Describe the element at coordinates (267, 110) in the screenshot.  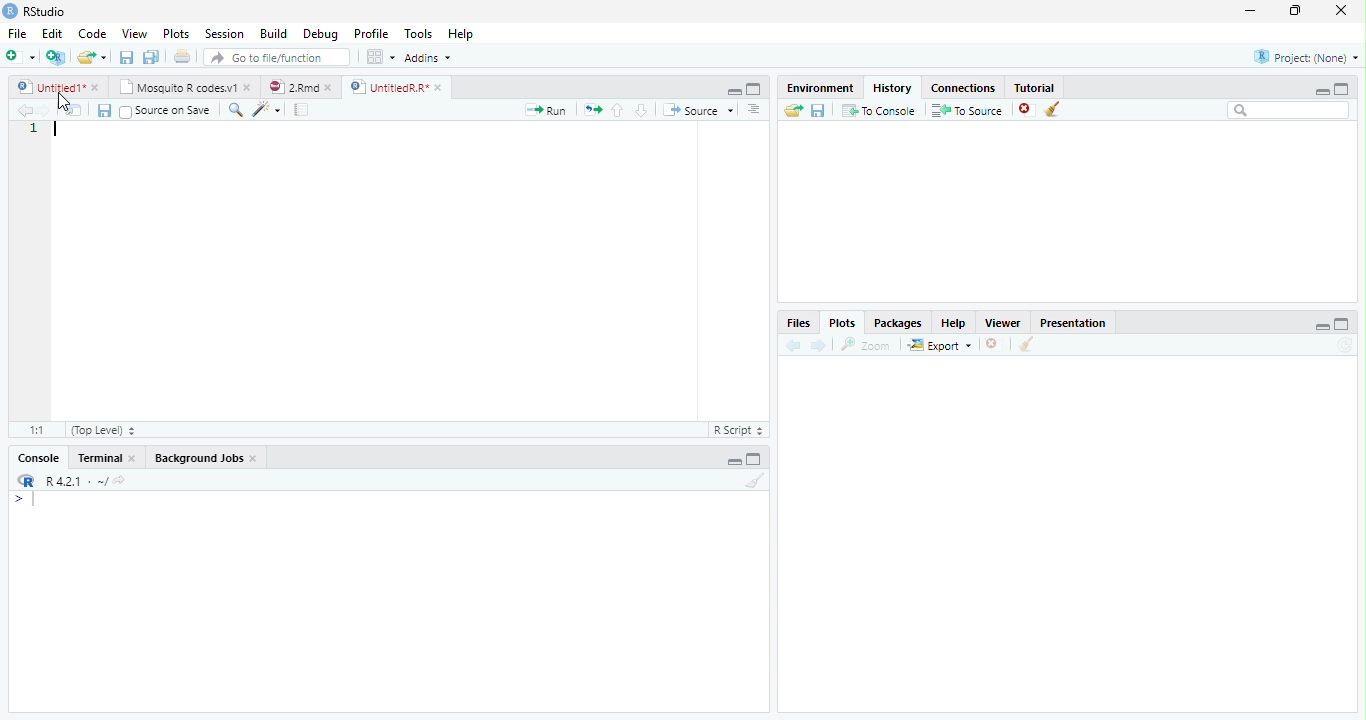
I see `Code tools` at that location.